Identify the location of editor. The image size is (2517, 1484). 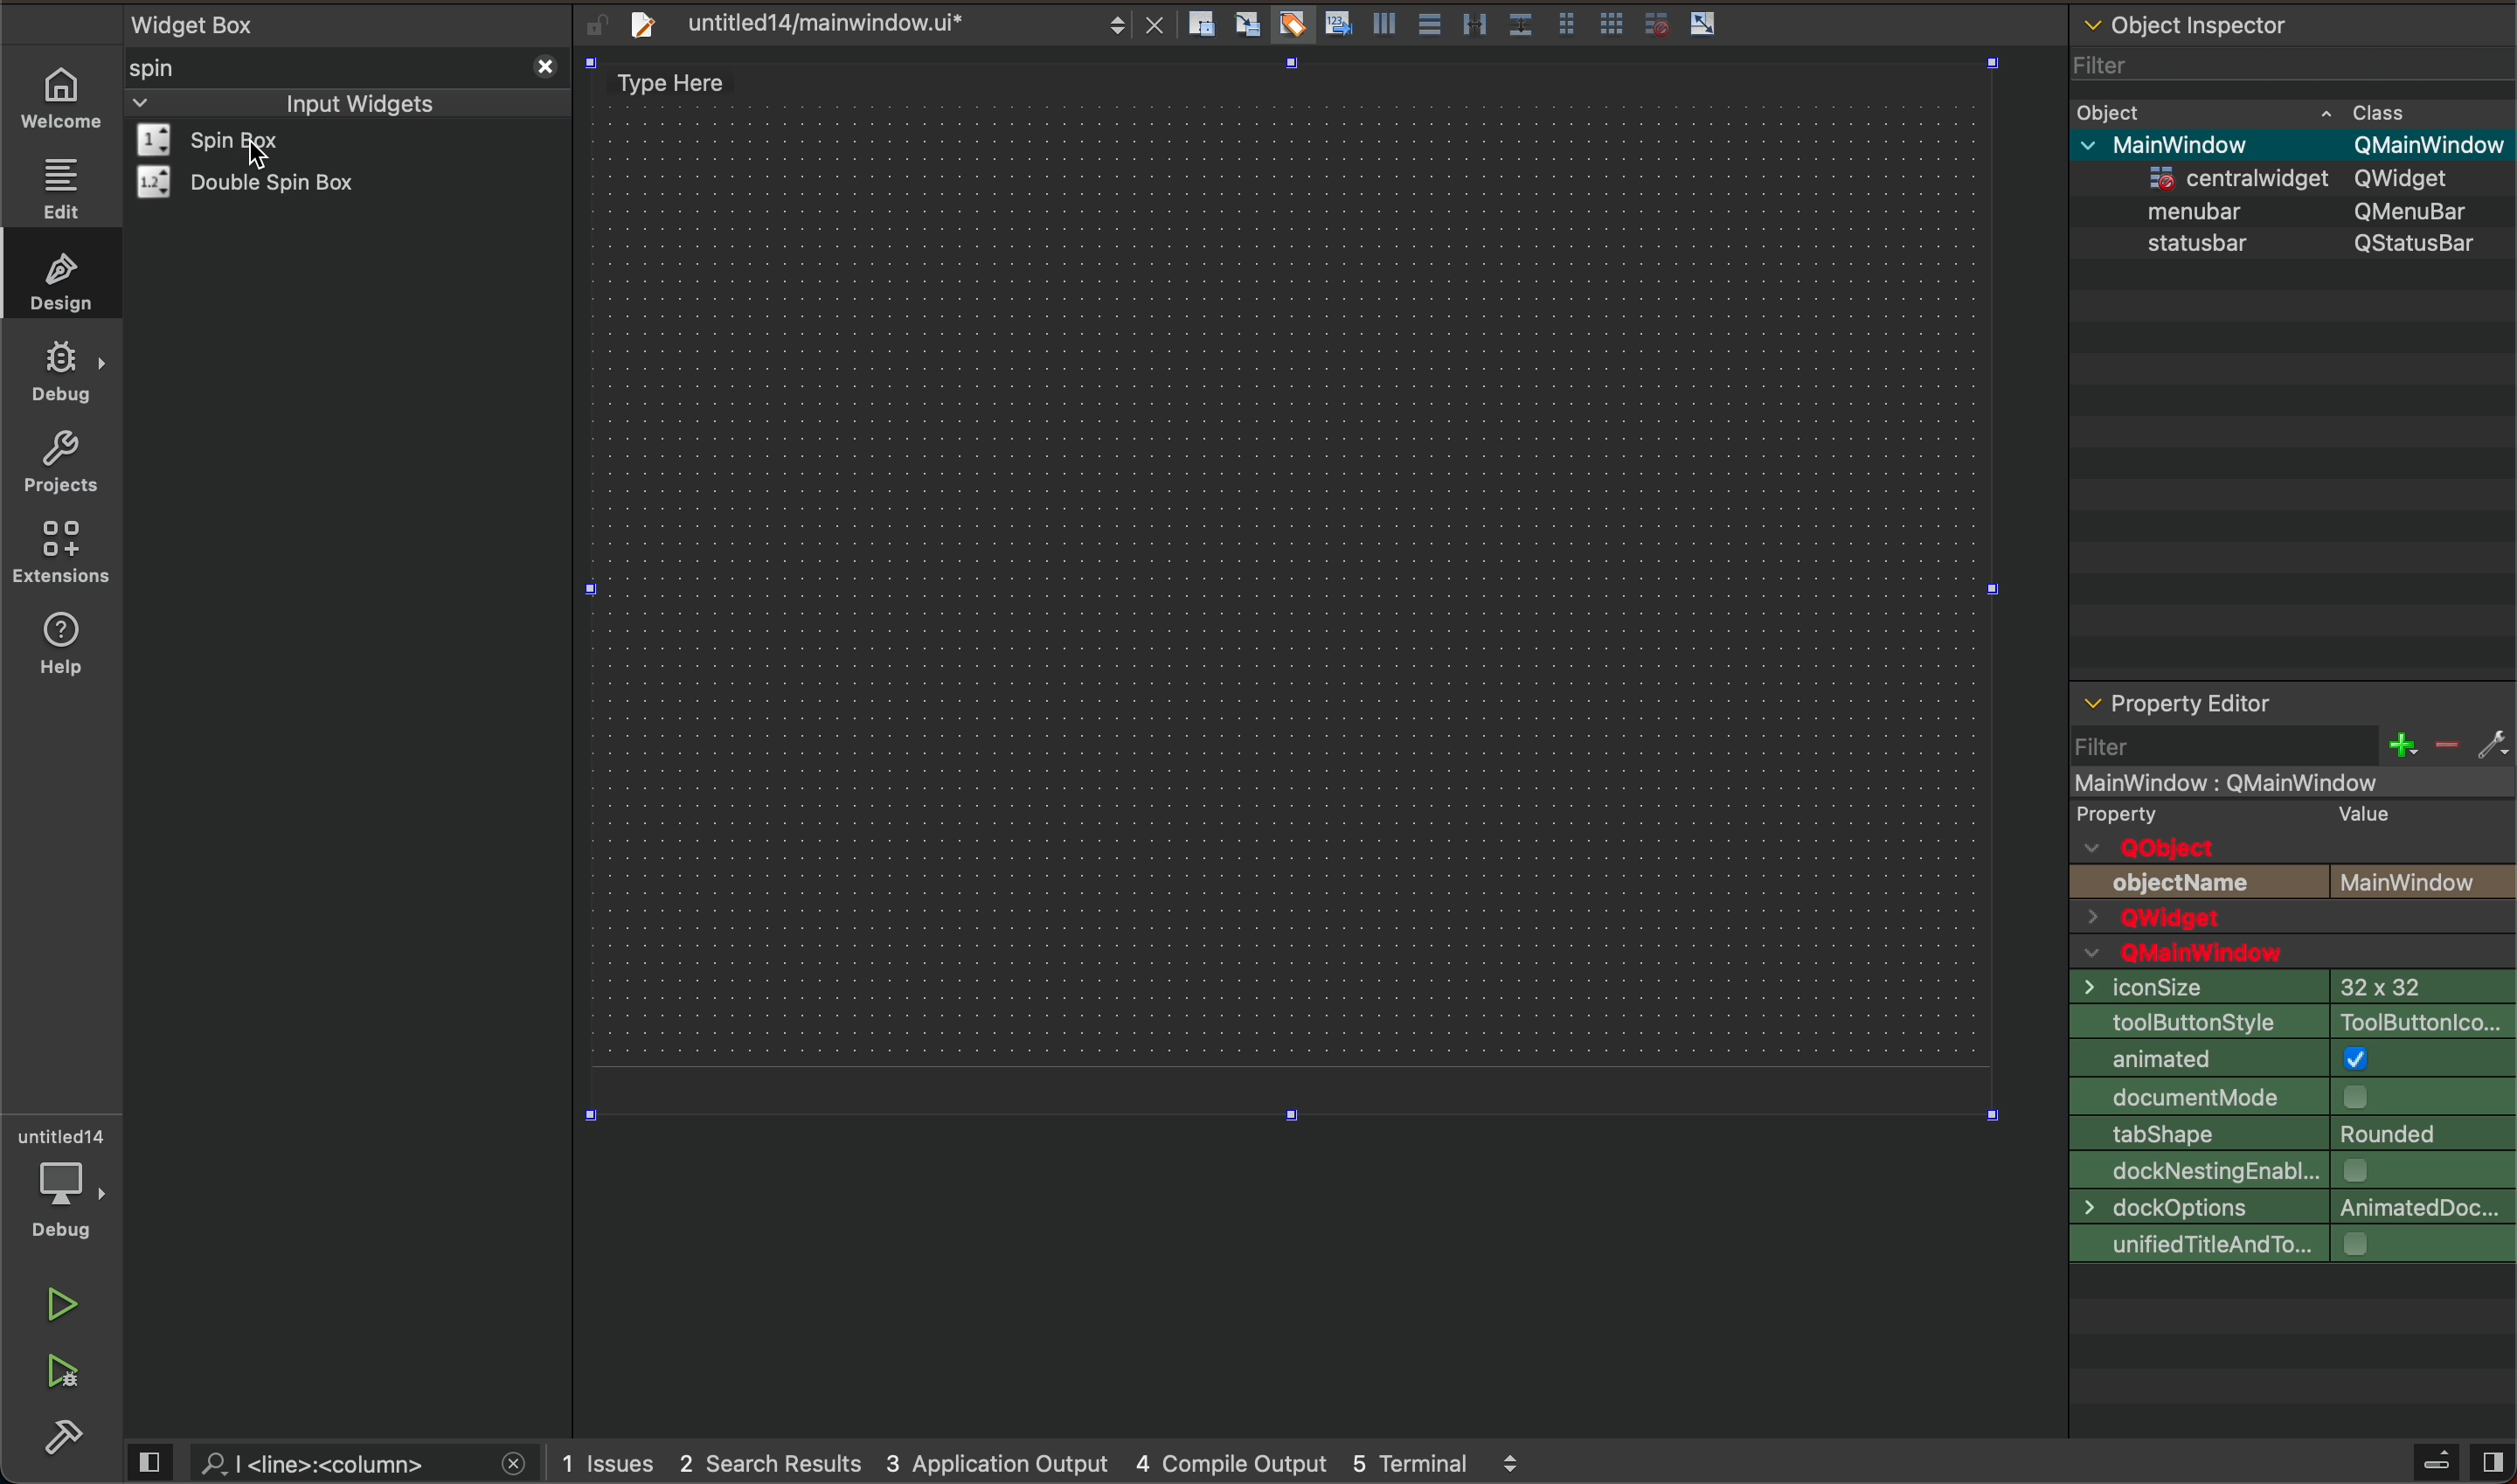
(2177, 704).